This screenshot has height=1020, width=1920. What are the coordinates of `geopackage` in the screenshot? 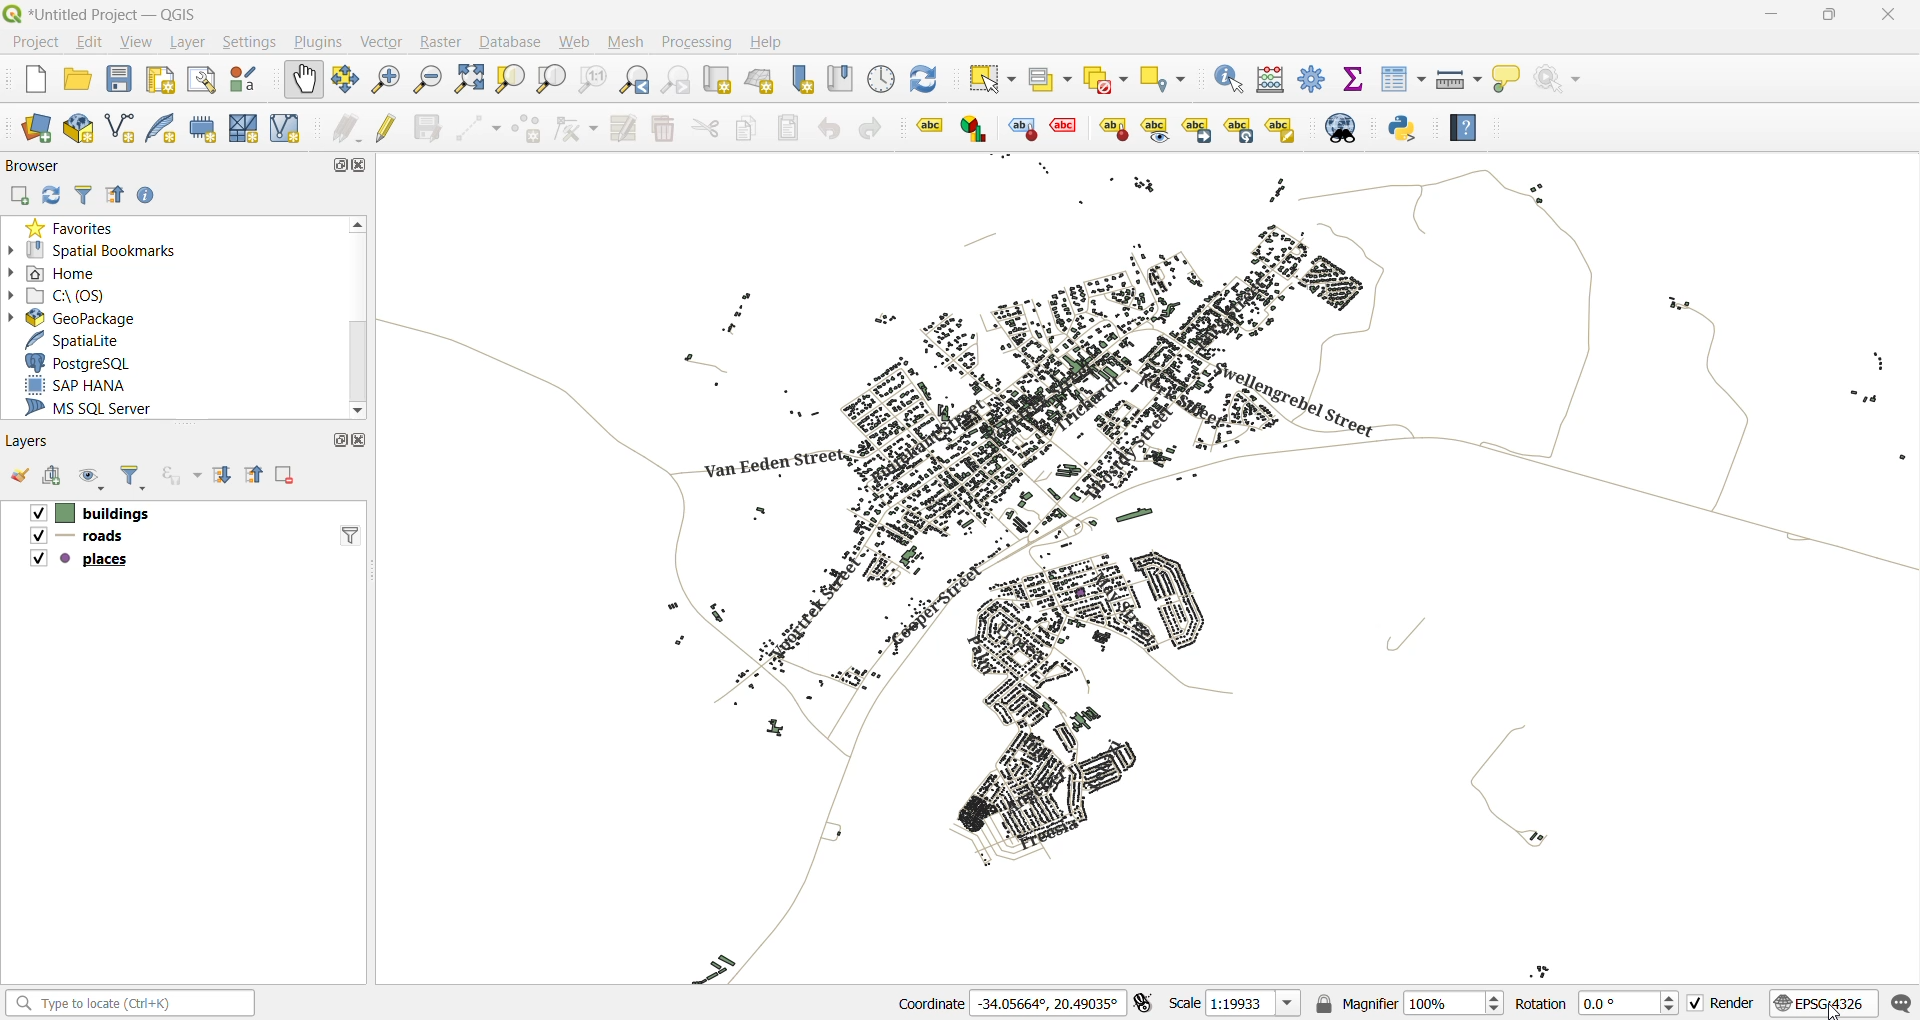 It's located at (74, 316).